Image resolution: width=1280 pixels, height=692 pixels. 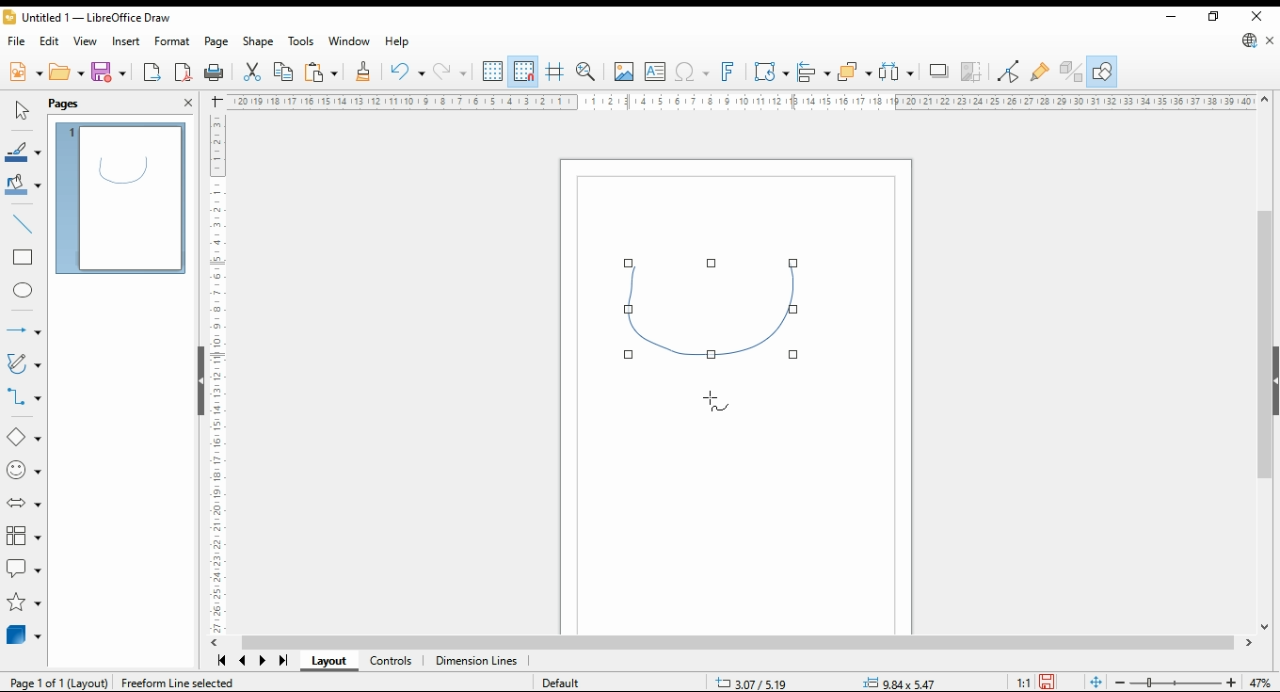 What do you see at coordinates (1102, 72) in the screenshot?
I see `show draw functions` at bounding box center [1102, 72].